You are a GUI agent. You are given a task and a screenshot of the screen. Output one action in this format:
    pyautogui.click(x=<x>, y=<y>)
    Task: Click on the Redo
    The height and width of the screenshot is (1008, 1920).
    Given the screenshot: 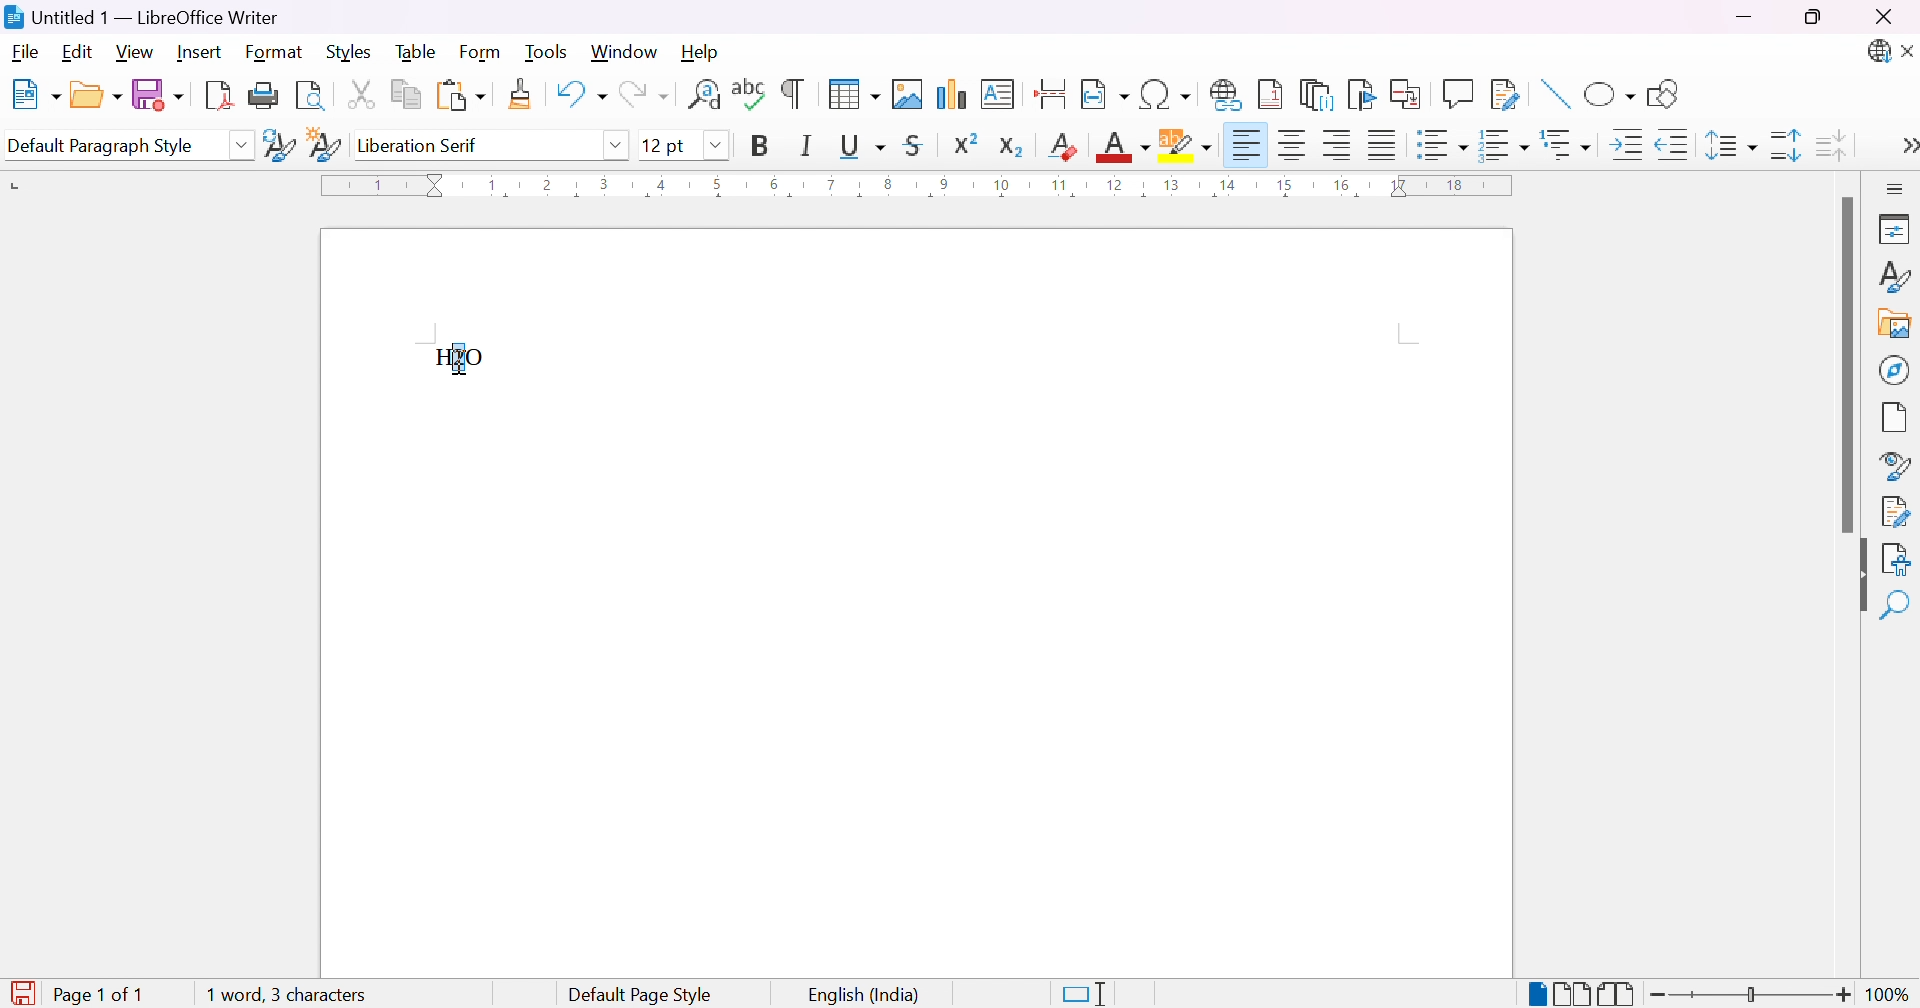 What is the action you would take?
    pyautogui.click(x=642, y=99)
    